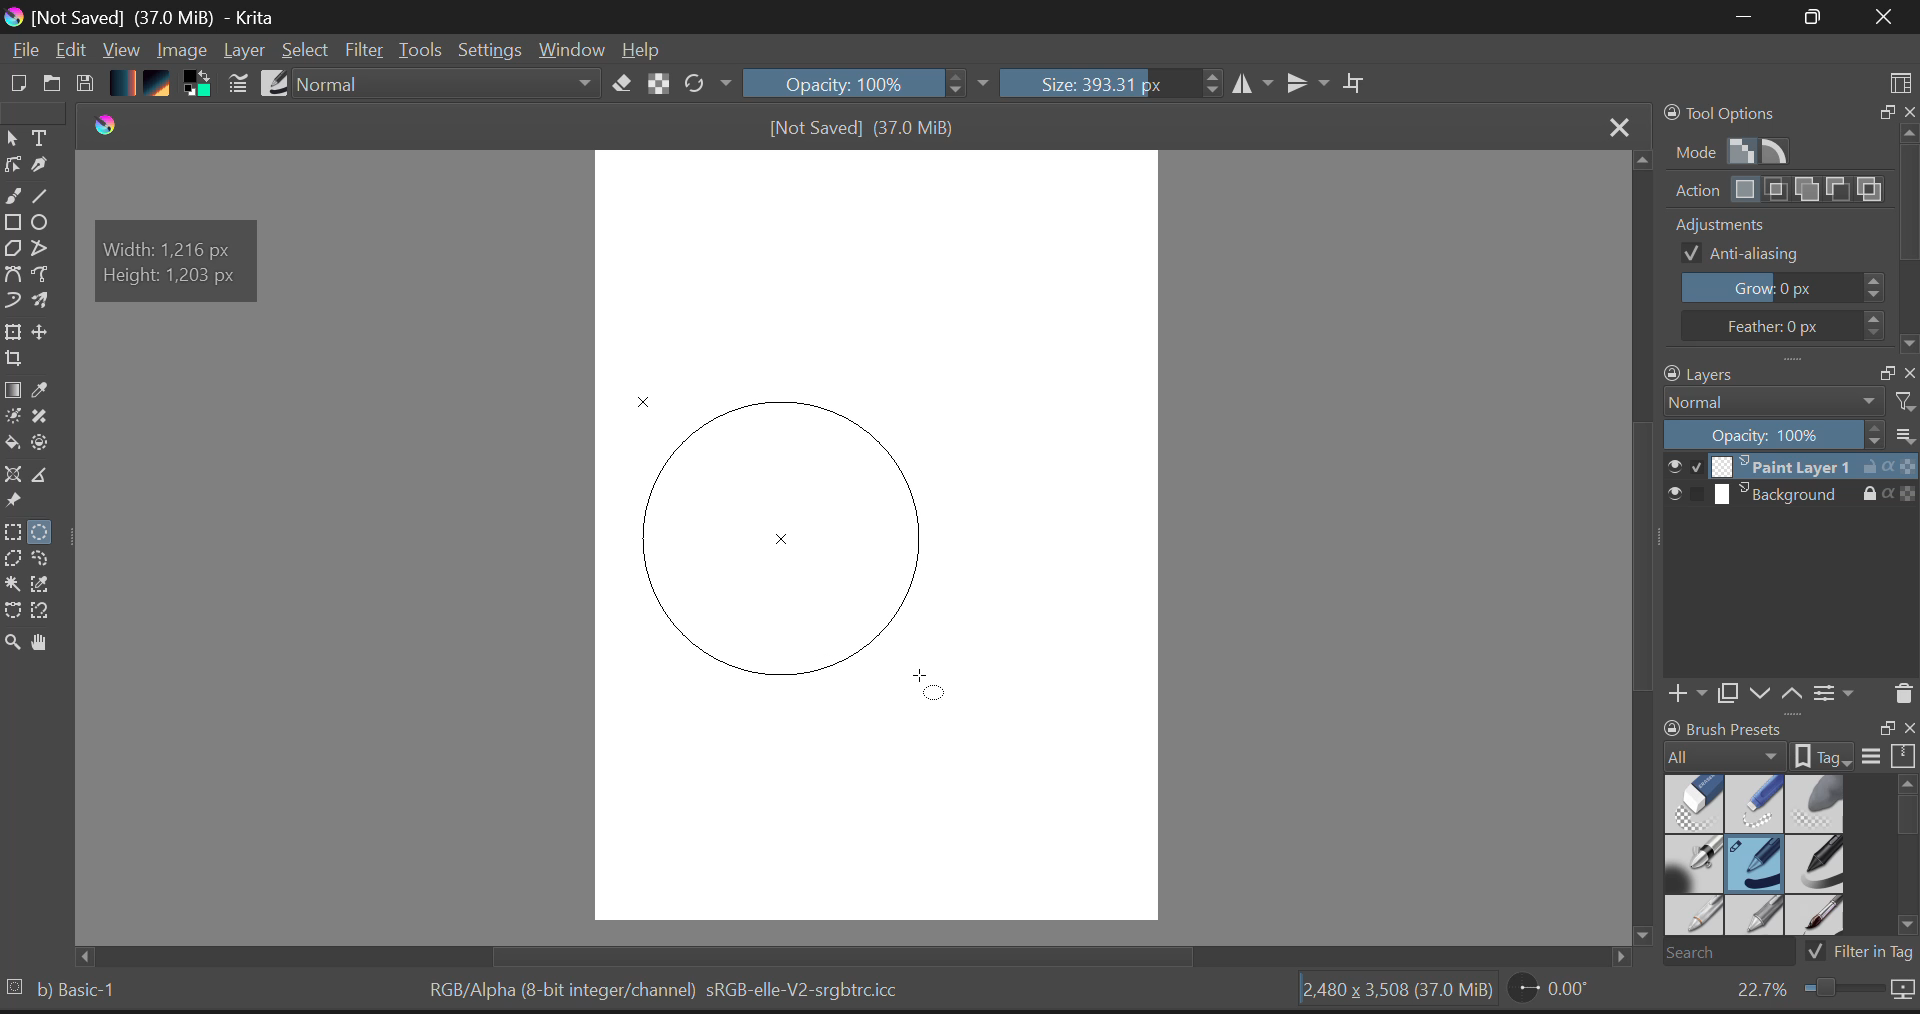  Describe the element at coordinates (12, 418) in the screenshot. I see `Colorize Mask Tool` at that location.